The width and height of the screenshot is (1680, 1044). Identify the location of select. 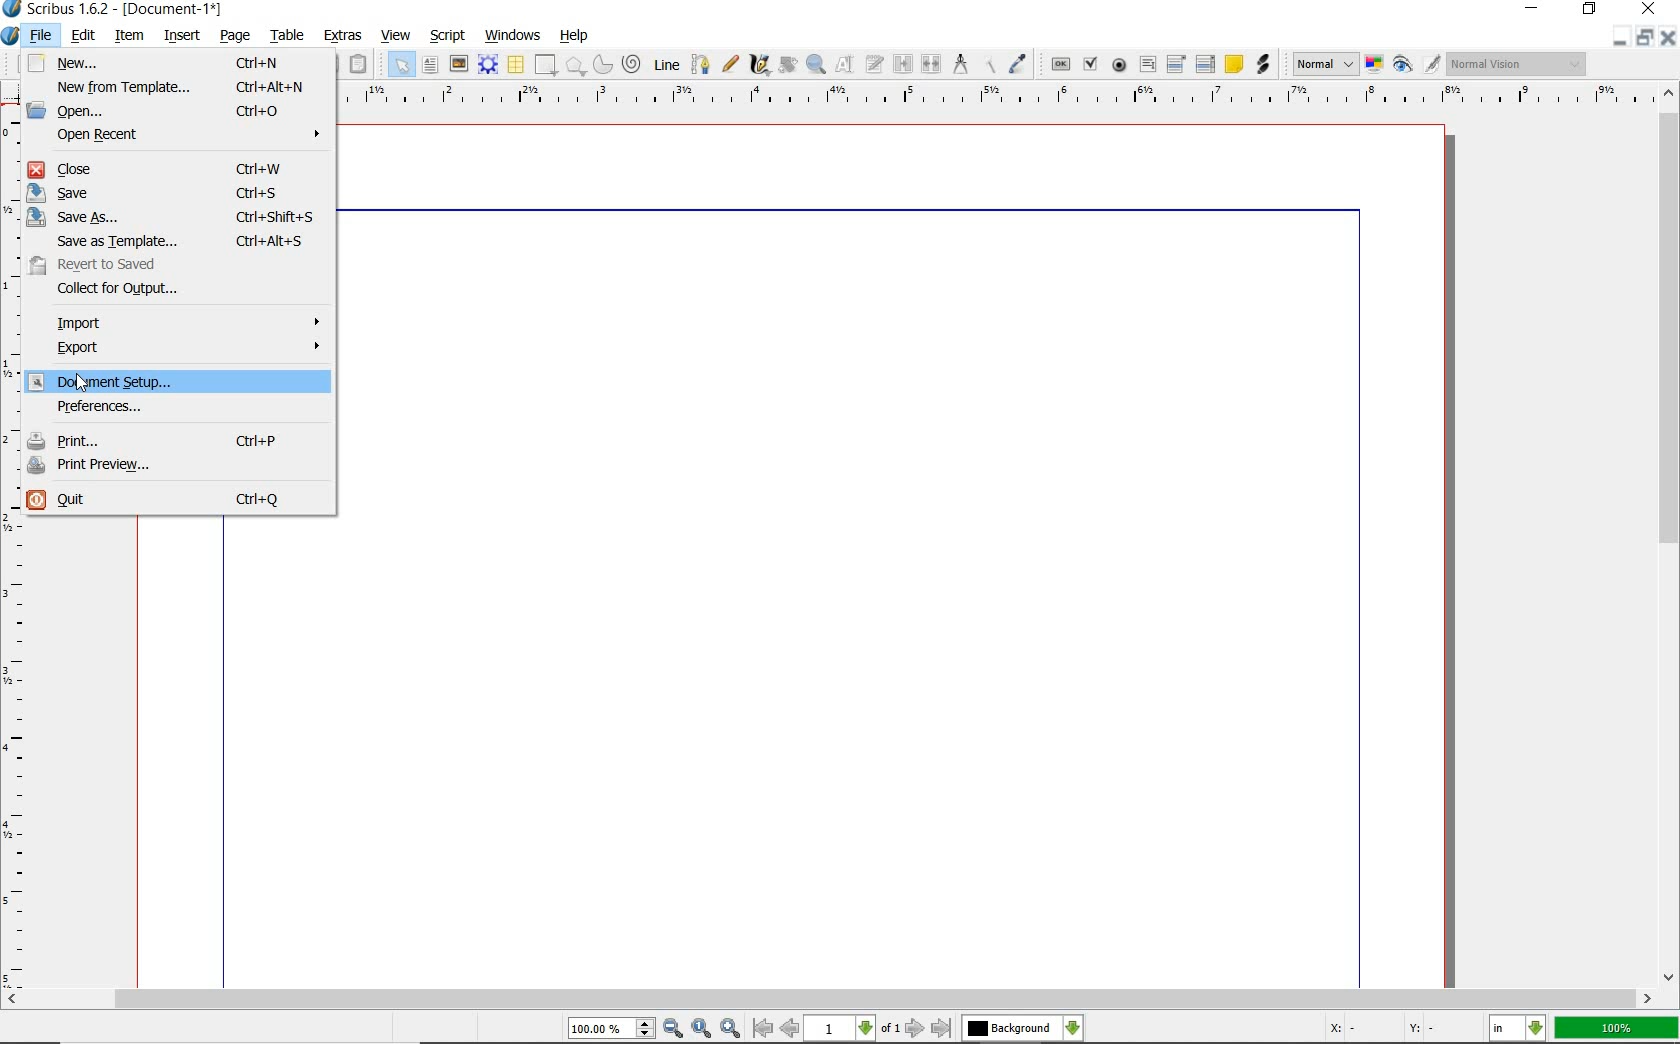
(403, 64).